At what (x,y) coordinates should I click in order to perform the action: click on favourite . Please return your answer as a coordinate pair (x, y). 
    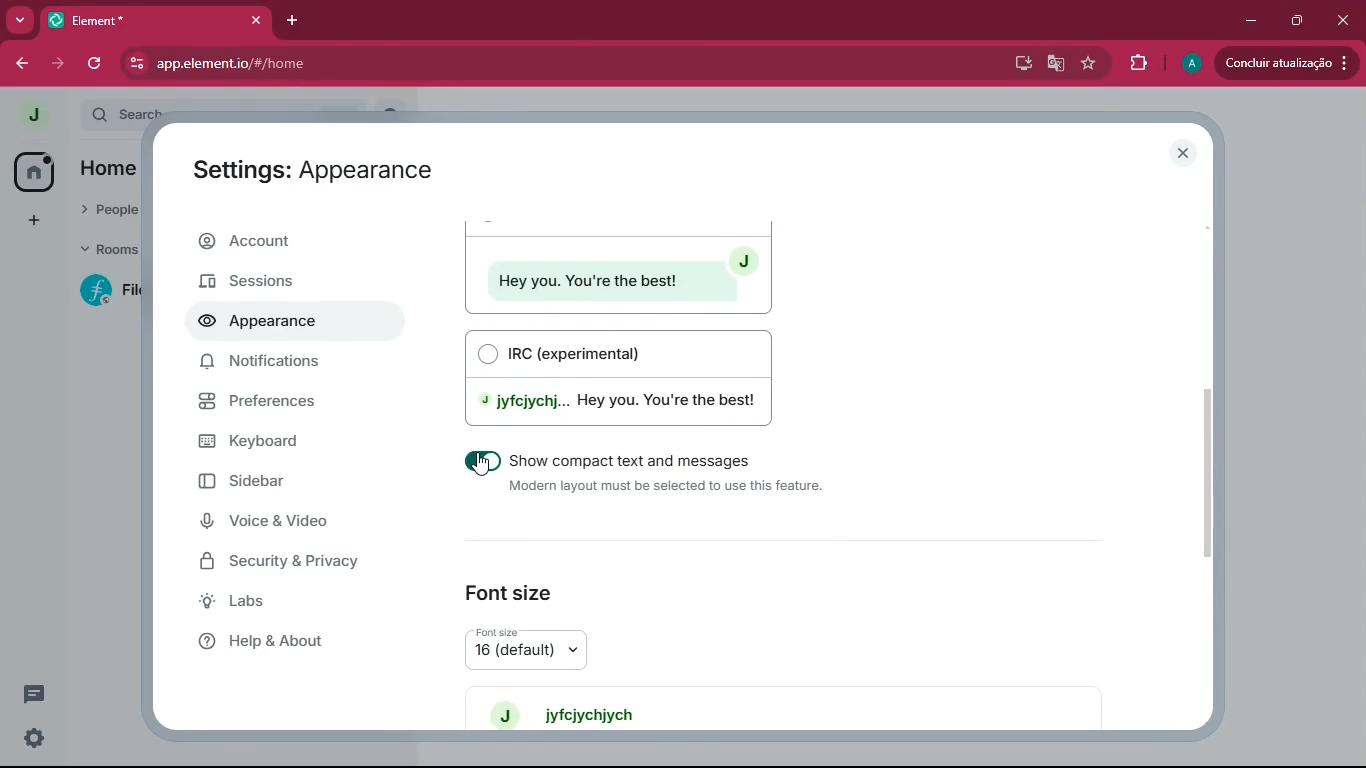
    Looking at the image, I should click on (1088, 64).